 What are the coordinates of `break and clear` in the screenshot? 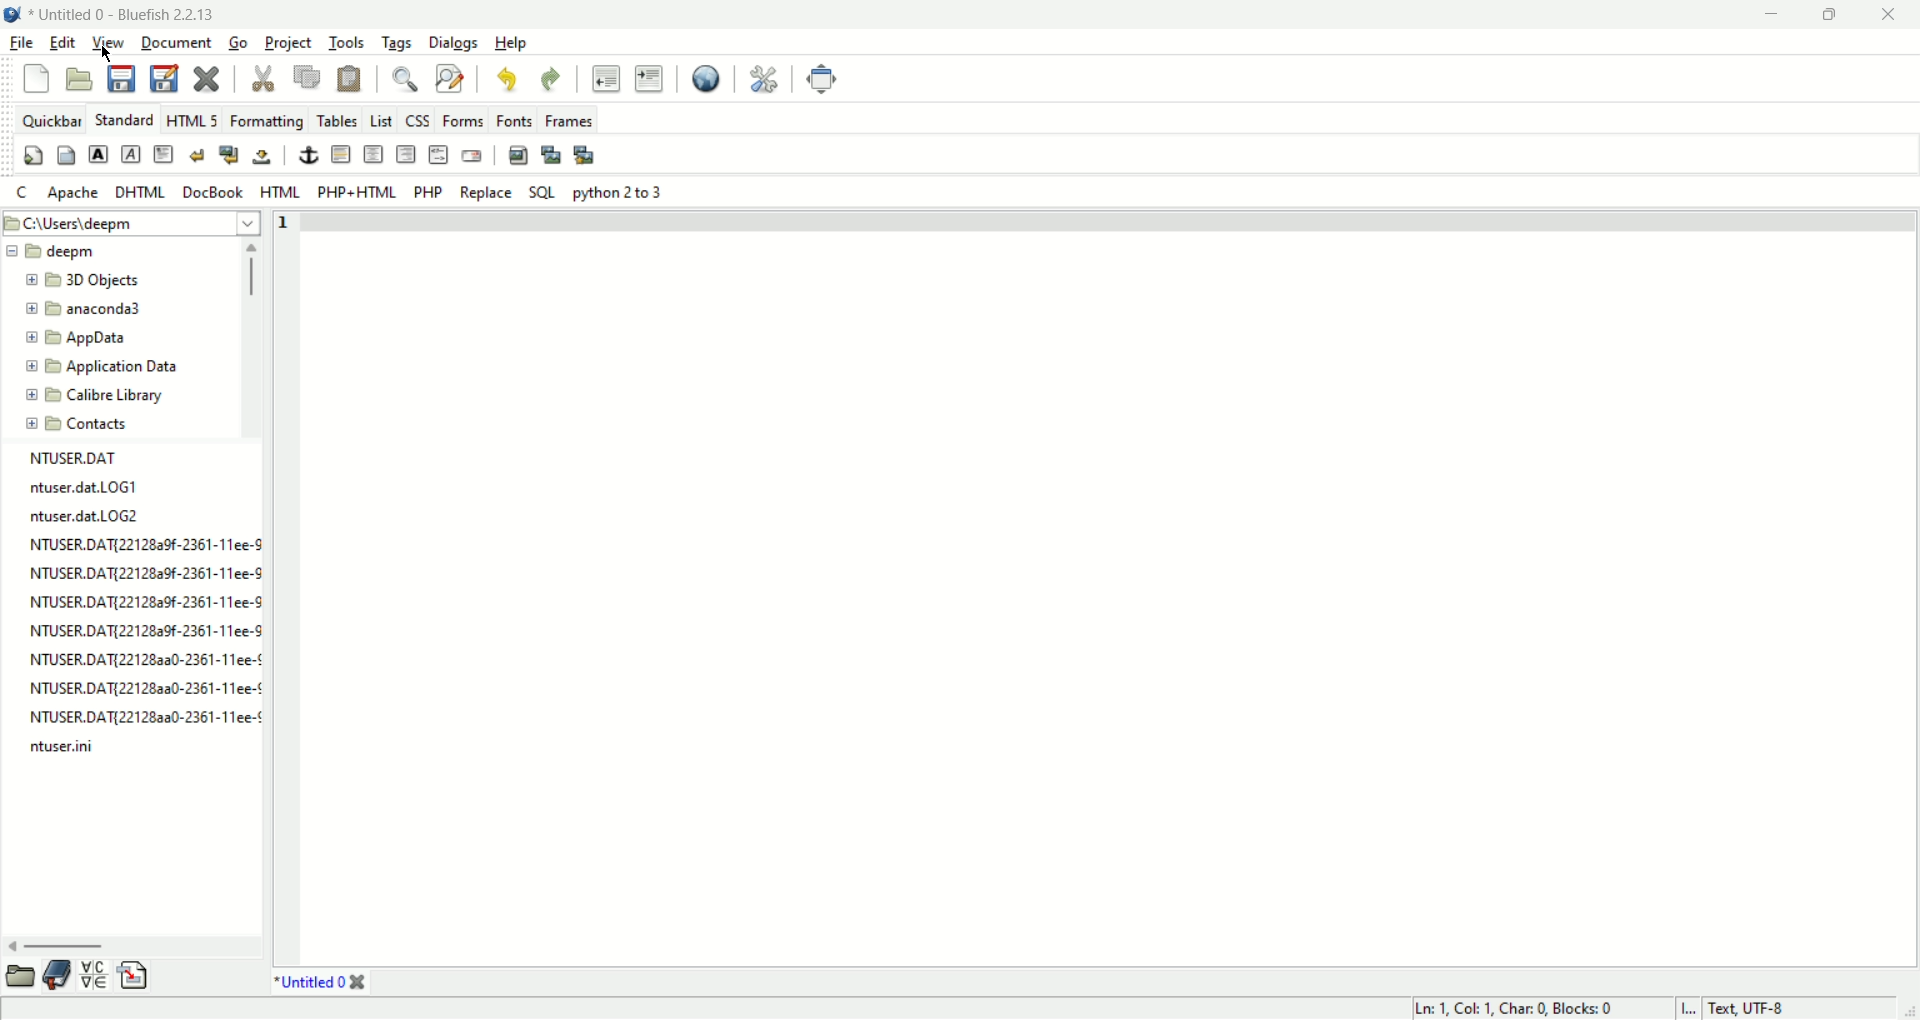 It's located at (228, 156).